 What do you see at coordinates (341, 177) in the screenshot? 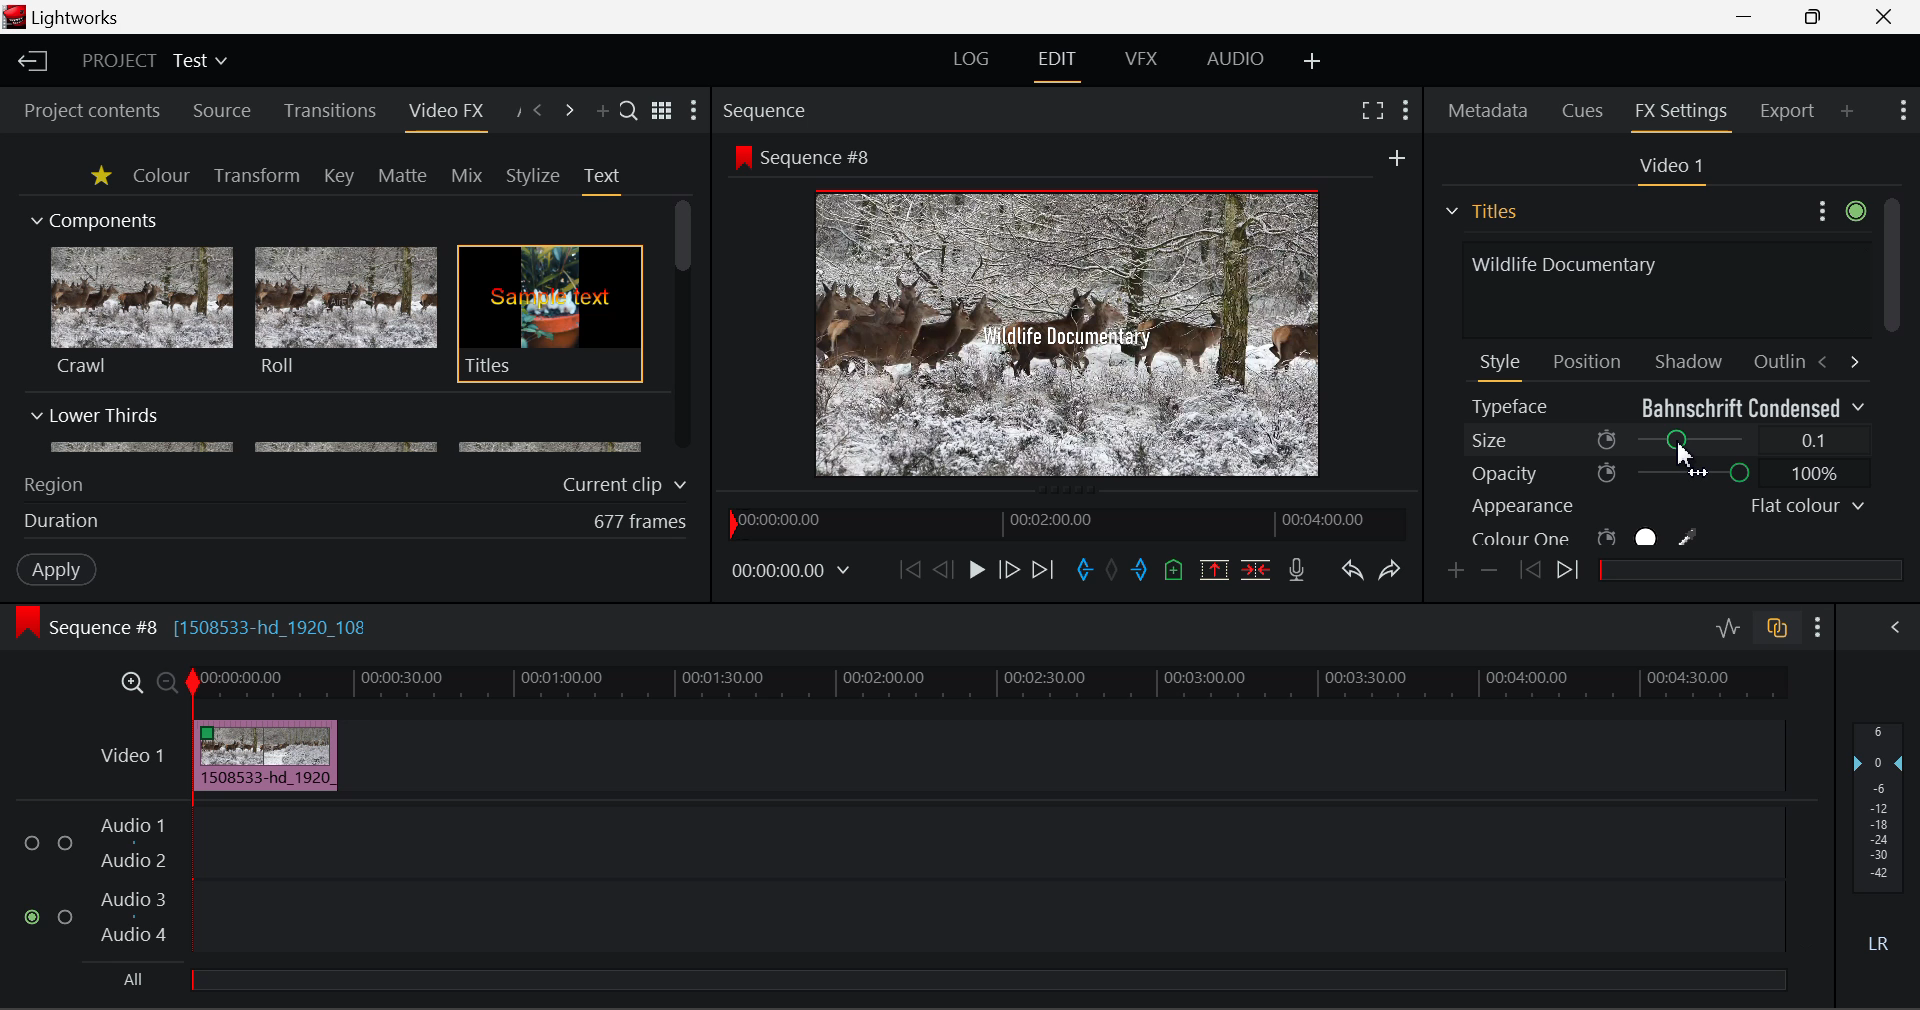
I see `Key` at bounding box center [341, 177].